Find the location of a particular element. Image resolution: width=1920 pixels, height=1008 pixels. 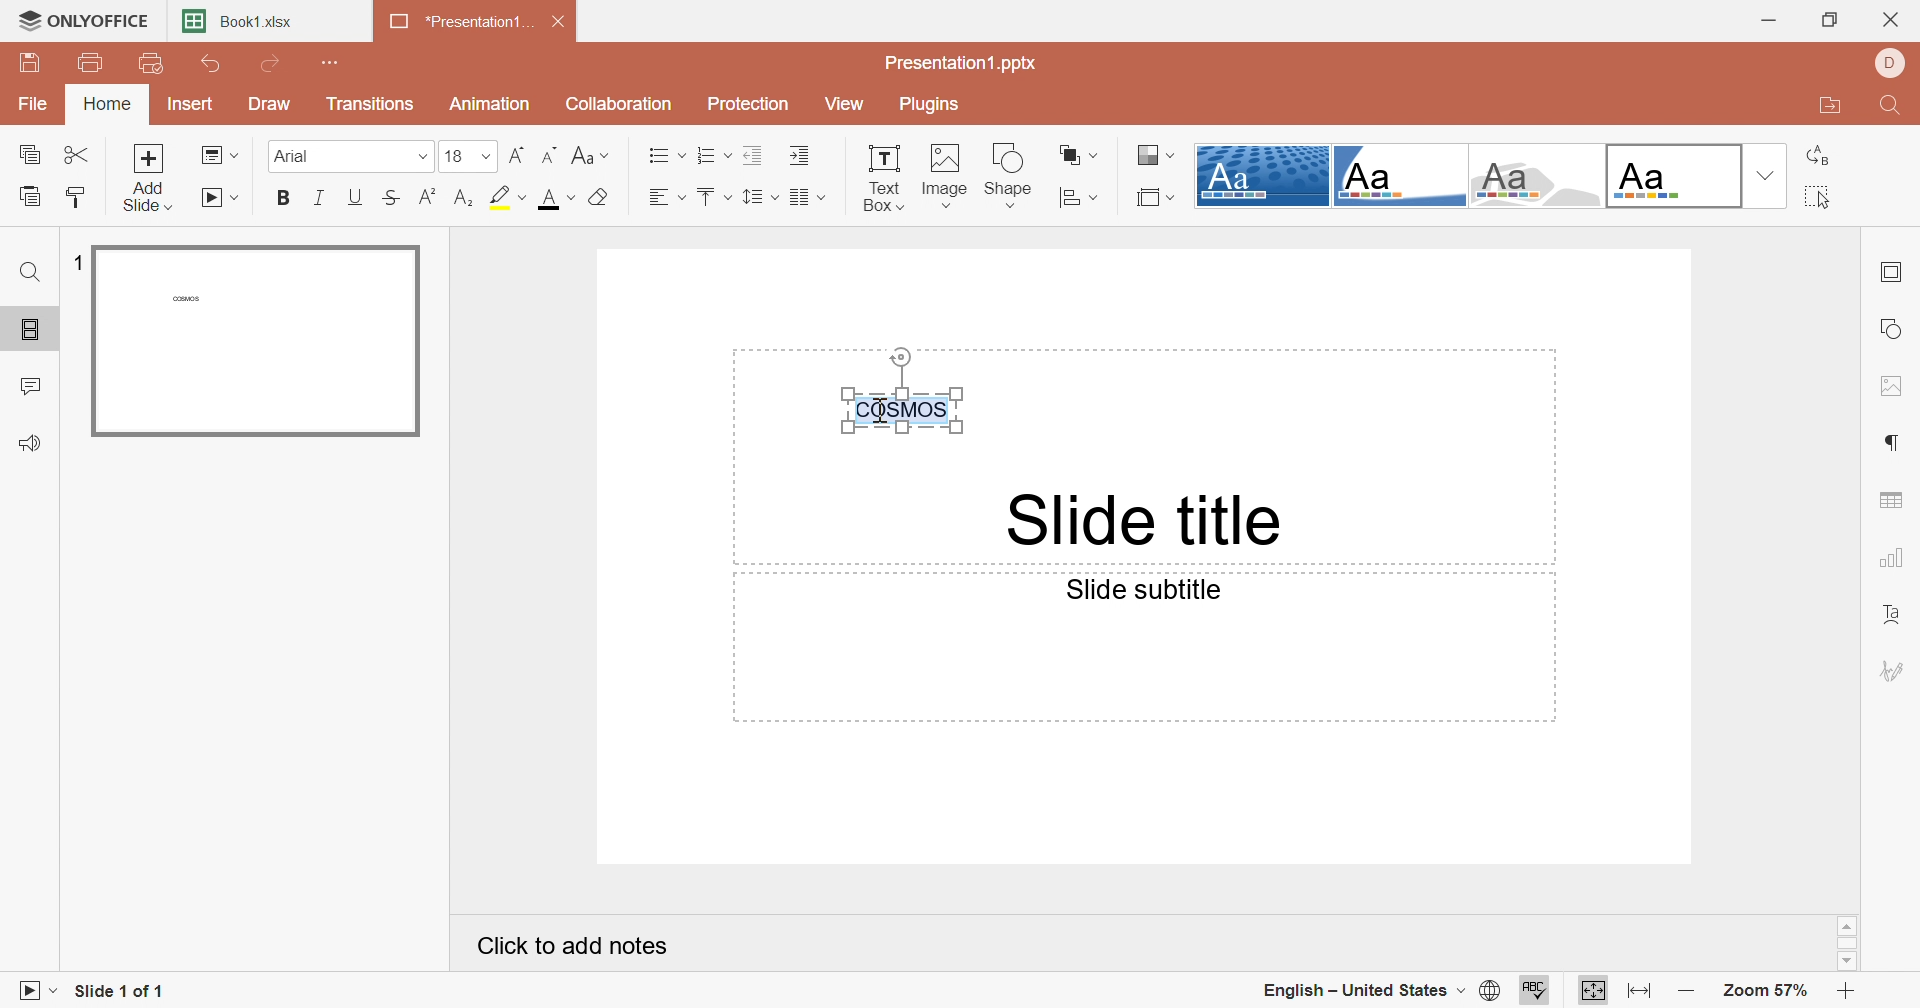

Start Slideshow is located at coordinates (42, 991).